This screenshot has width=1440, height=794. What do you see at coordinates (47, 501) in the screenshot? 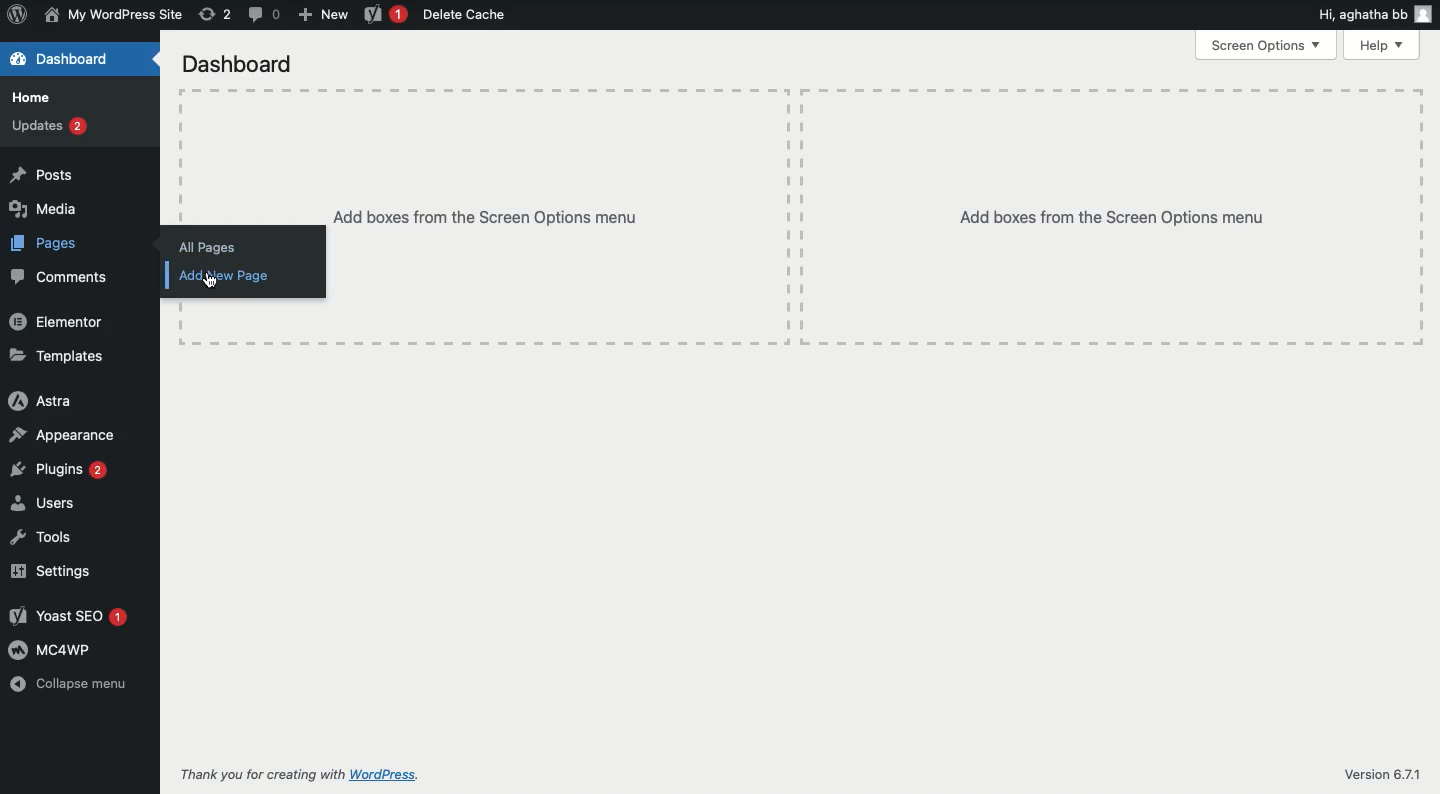
I see `Users` at bounding box center [47, 501].